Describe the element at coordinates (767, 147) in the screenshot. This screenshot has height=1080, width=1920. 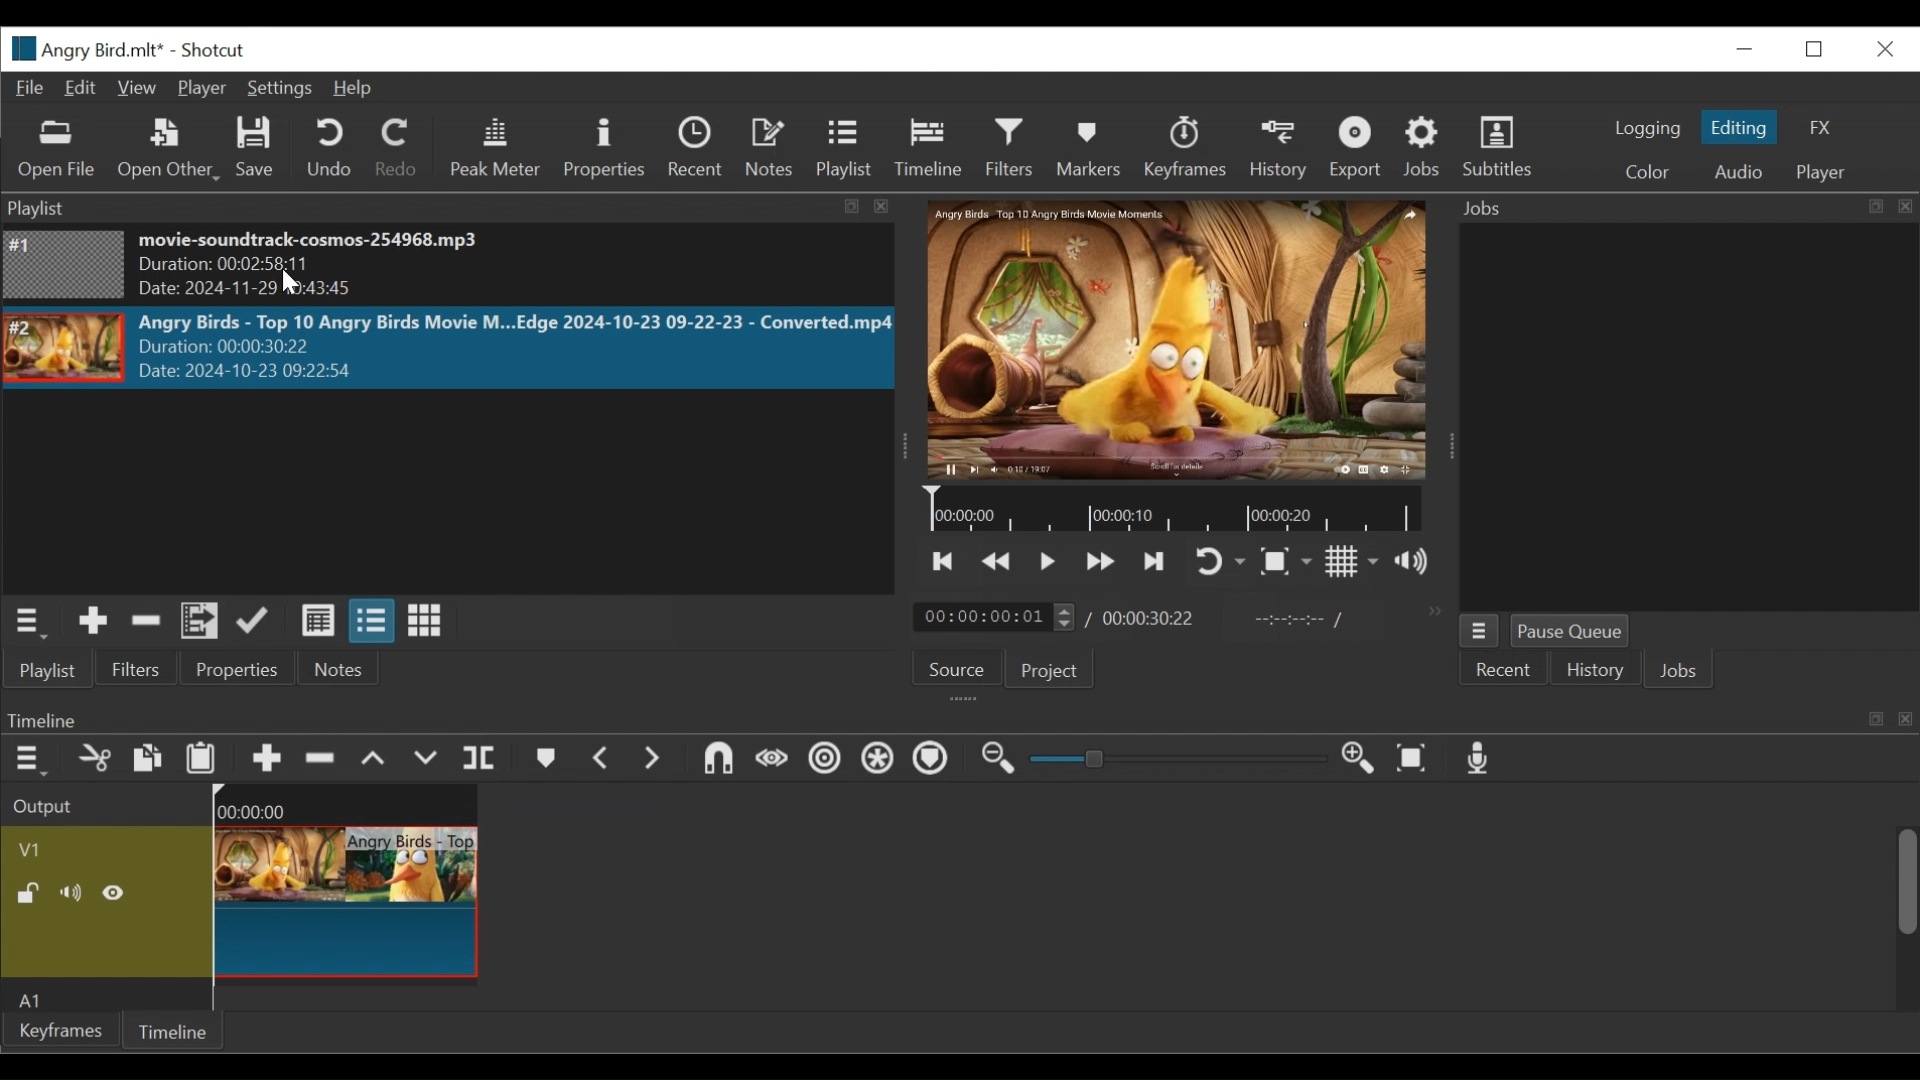
I see `Notes` at that location.